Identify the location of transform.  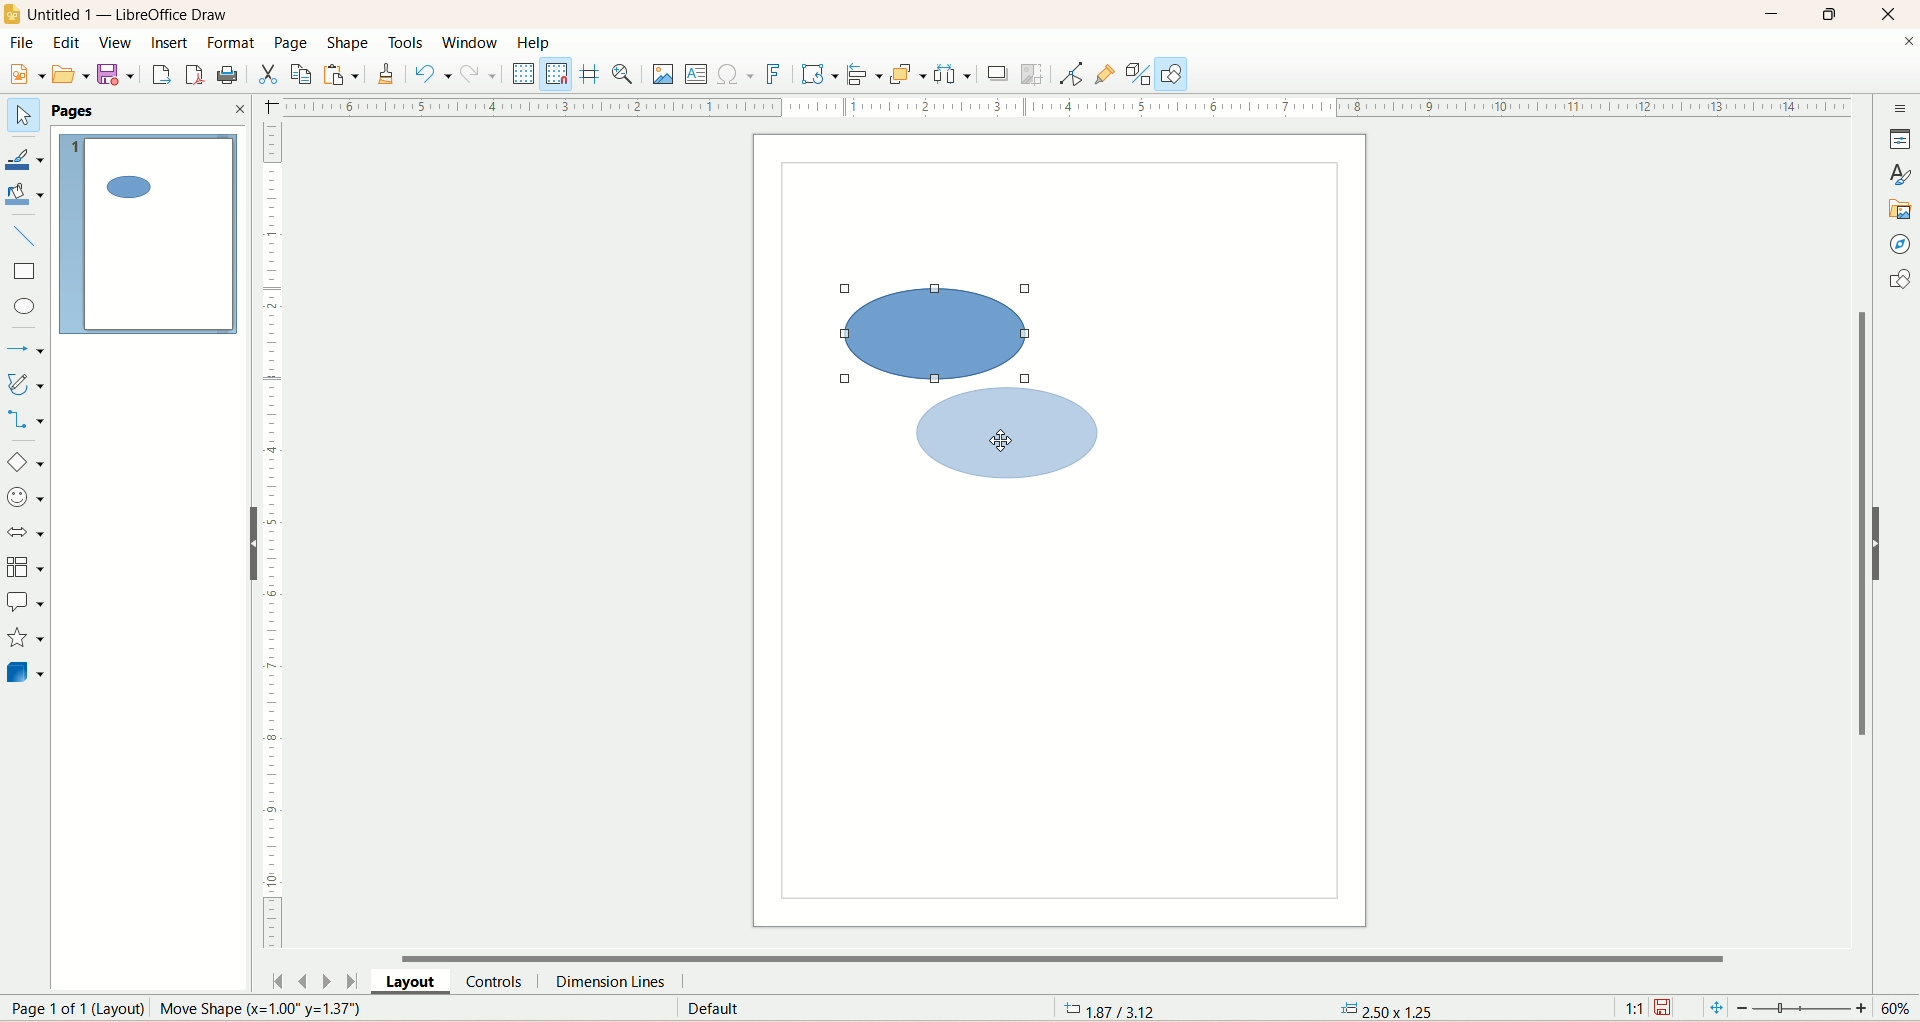
(815, 75).